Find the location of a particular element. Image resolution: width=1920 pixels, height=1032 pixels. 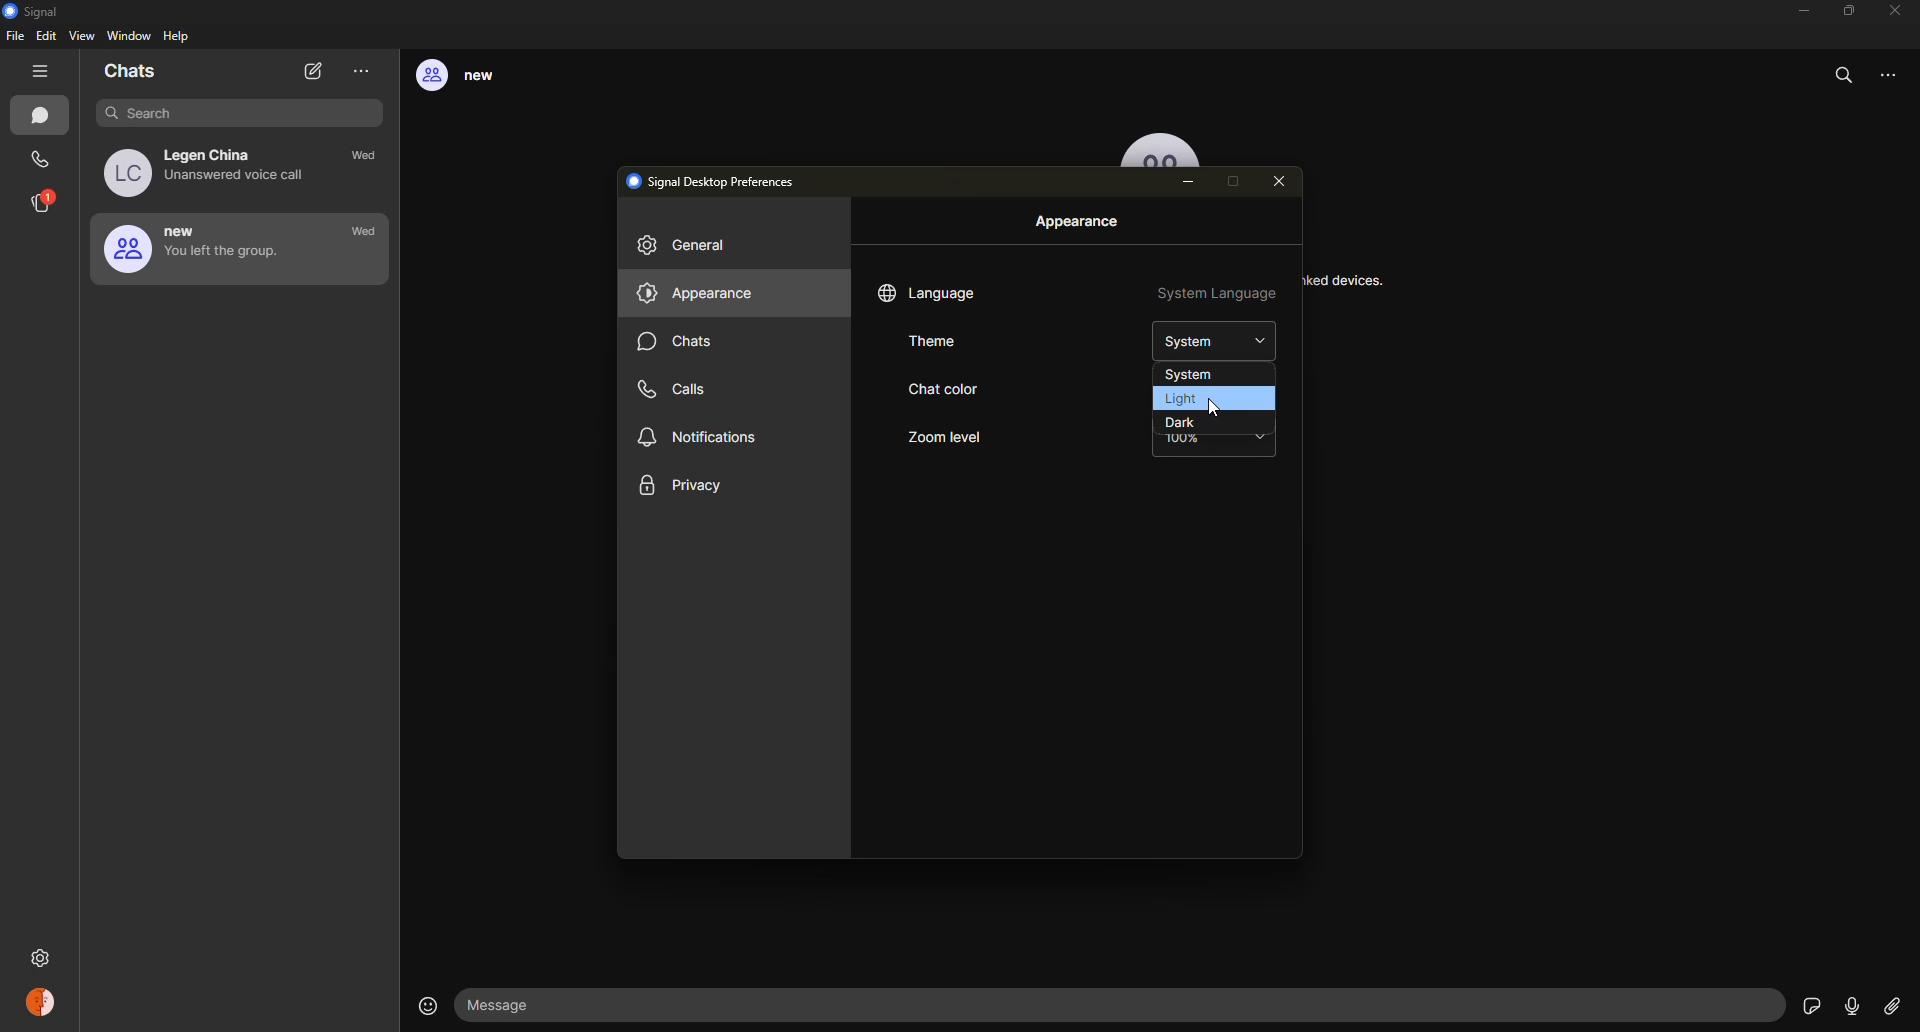

Legen China is located at coordinates (213, 172).